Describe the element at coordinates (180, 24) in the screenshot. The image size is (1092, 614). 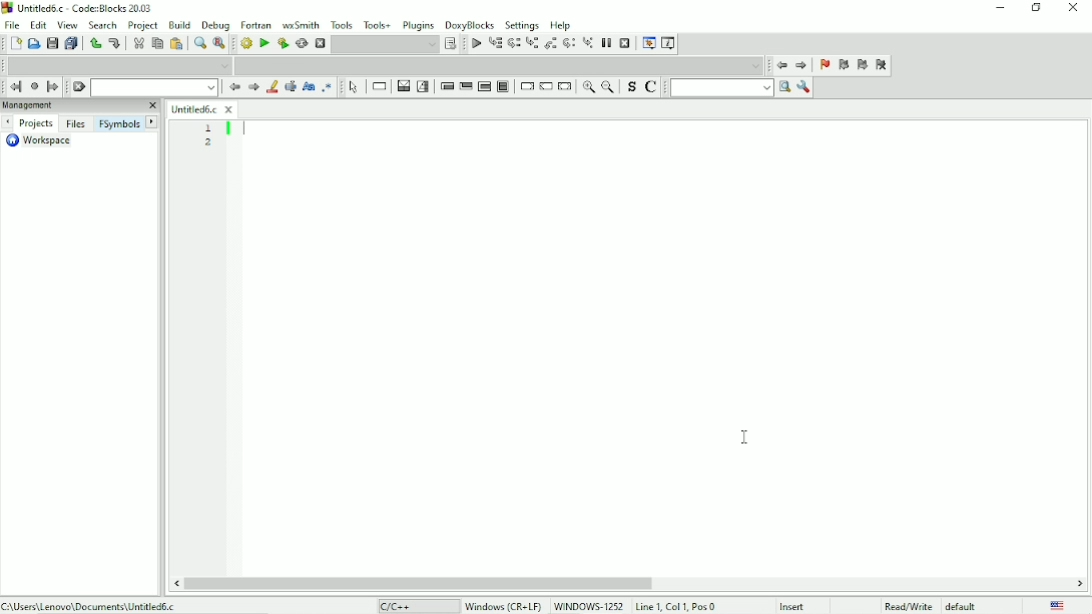
I see `Build` at that location.